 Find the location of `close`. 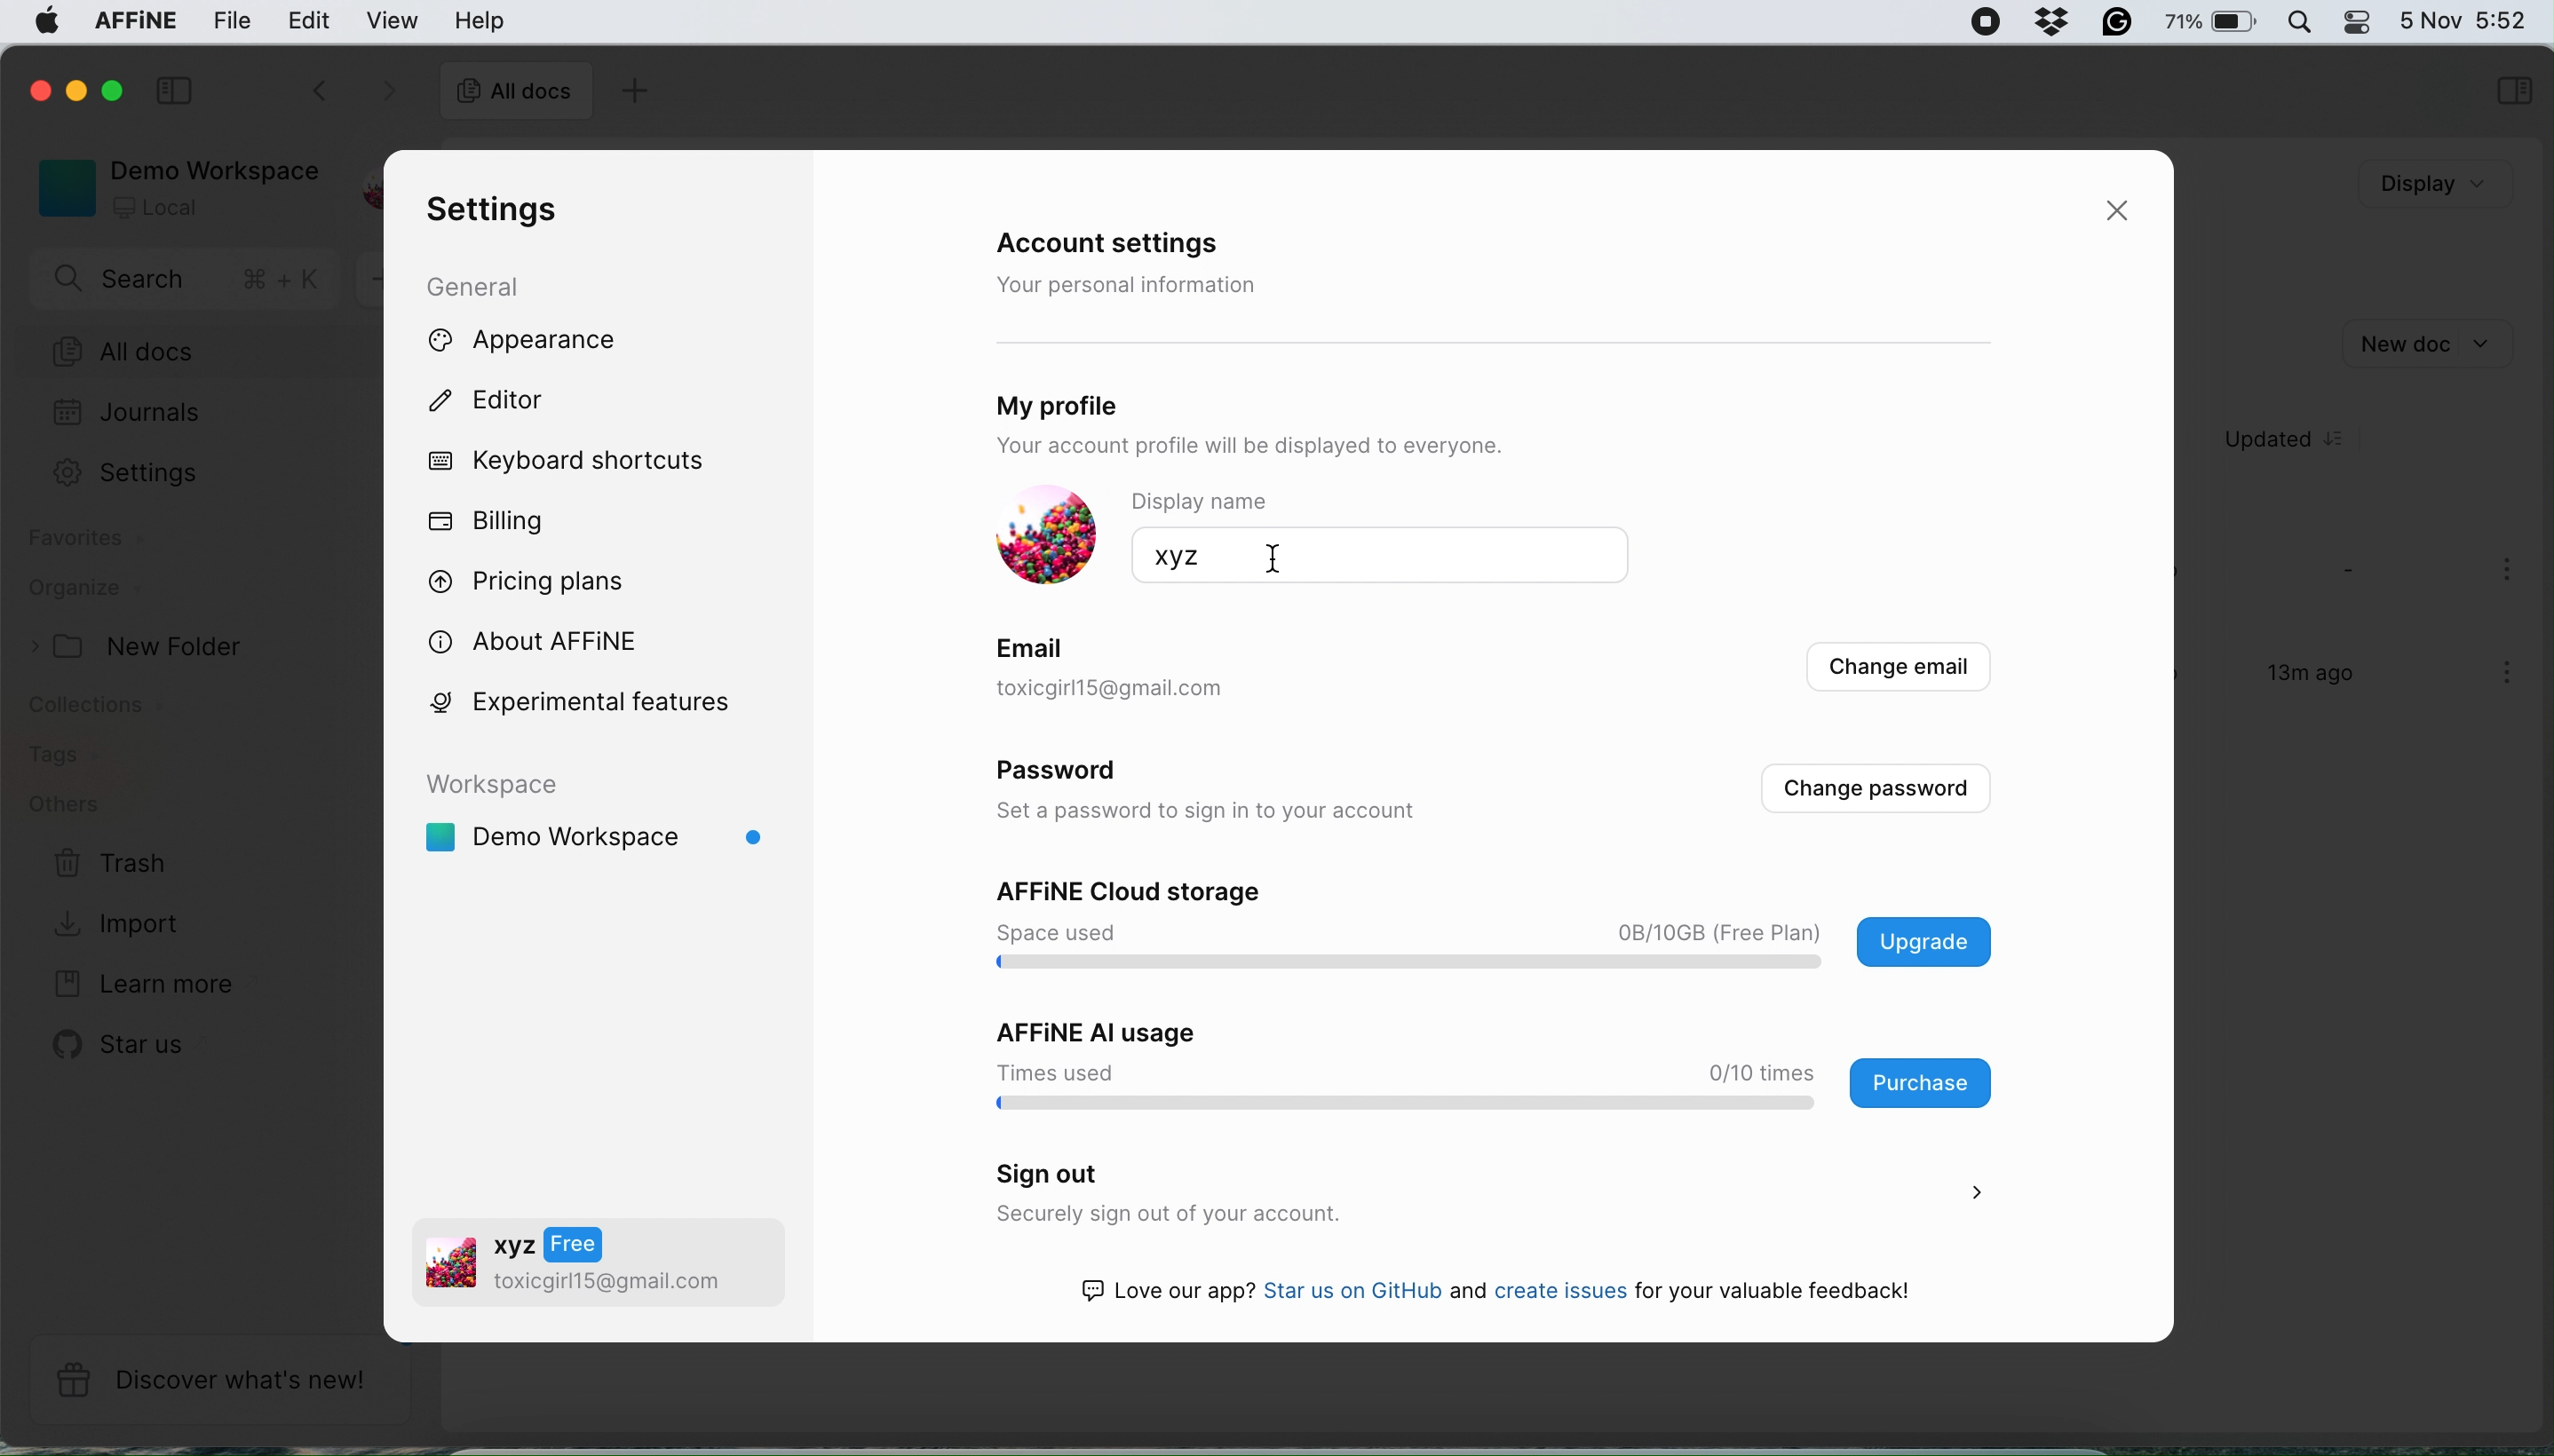

close is located at coordinates (36, 88).